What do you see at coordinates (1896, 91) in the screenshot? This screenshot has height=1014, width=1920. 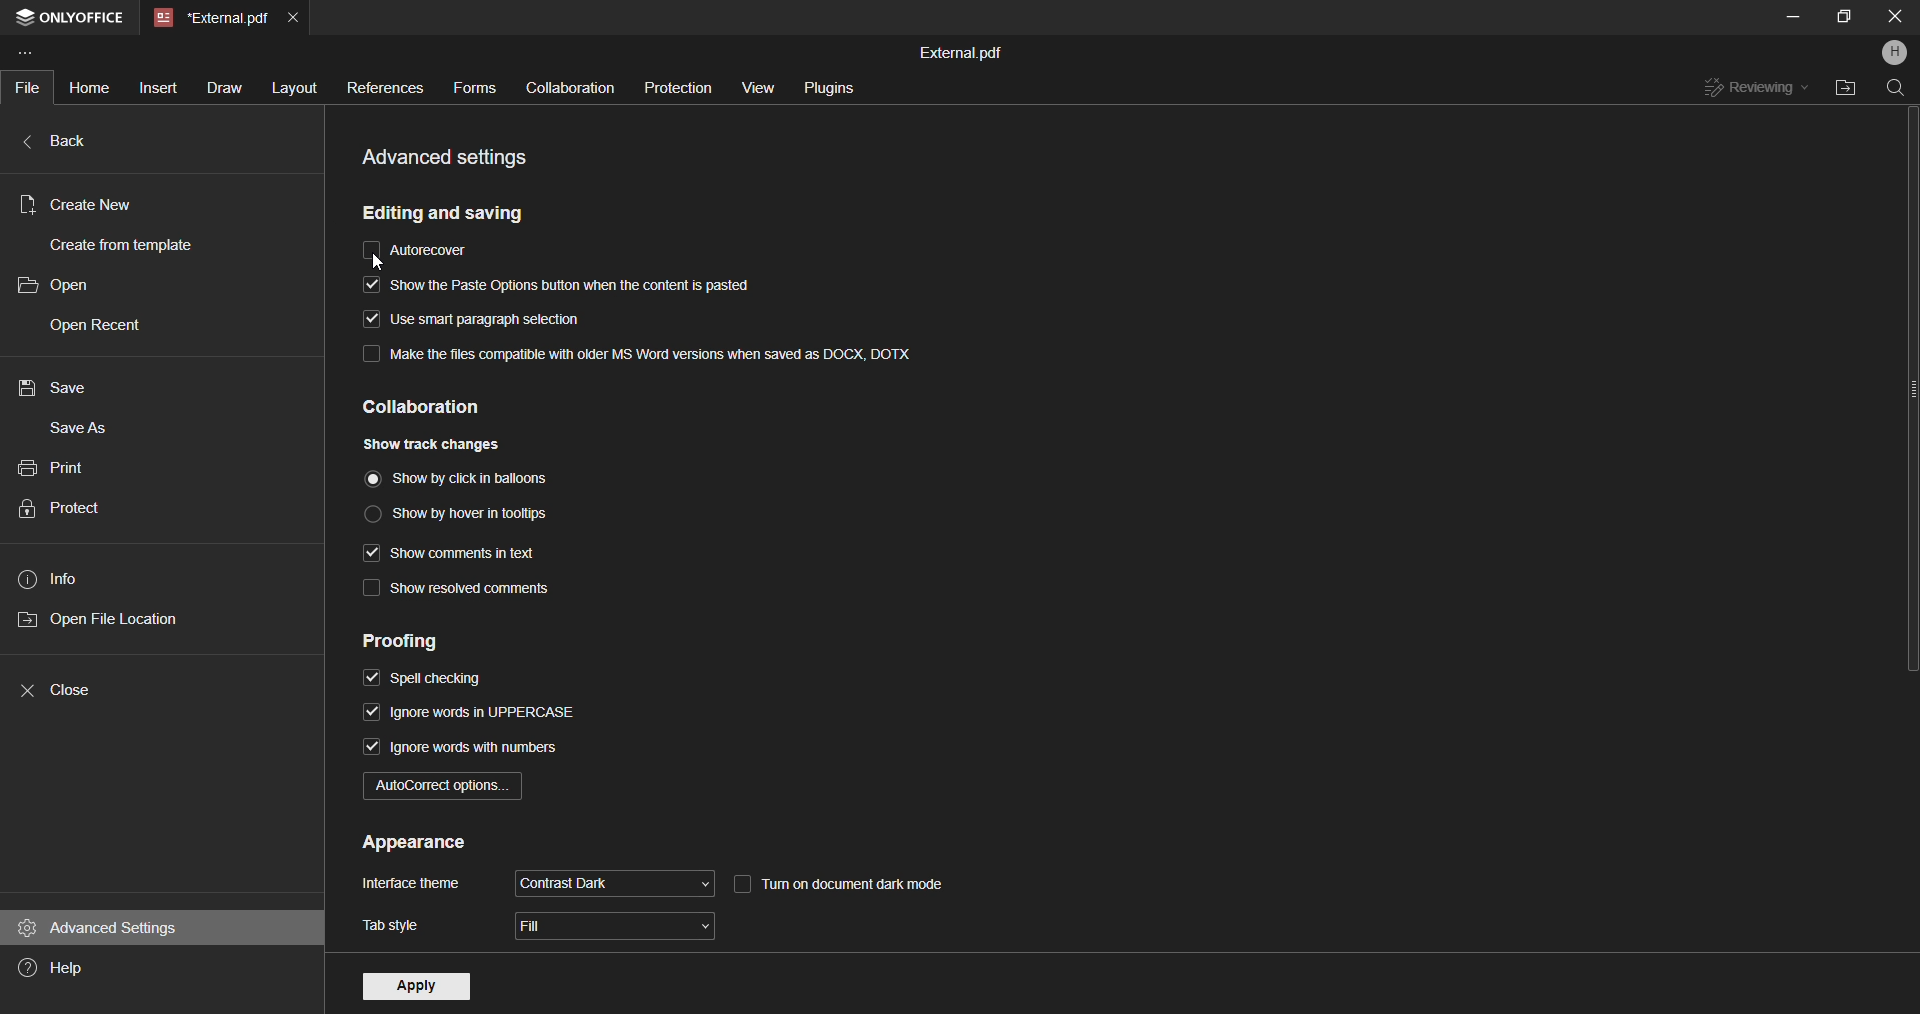 I see `Find` at bounding box center [1896, 91].